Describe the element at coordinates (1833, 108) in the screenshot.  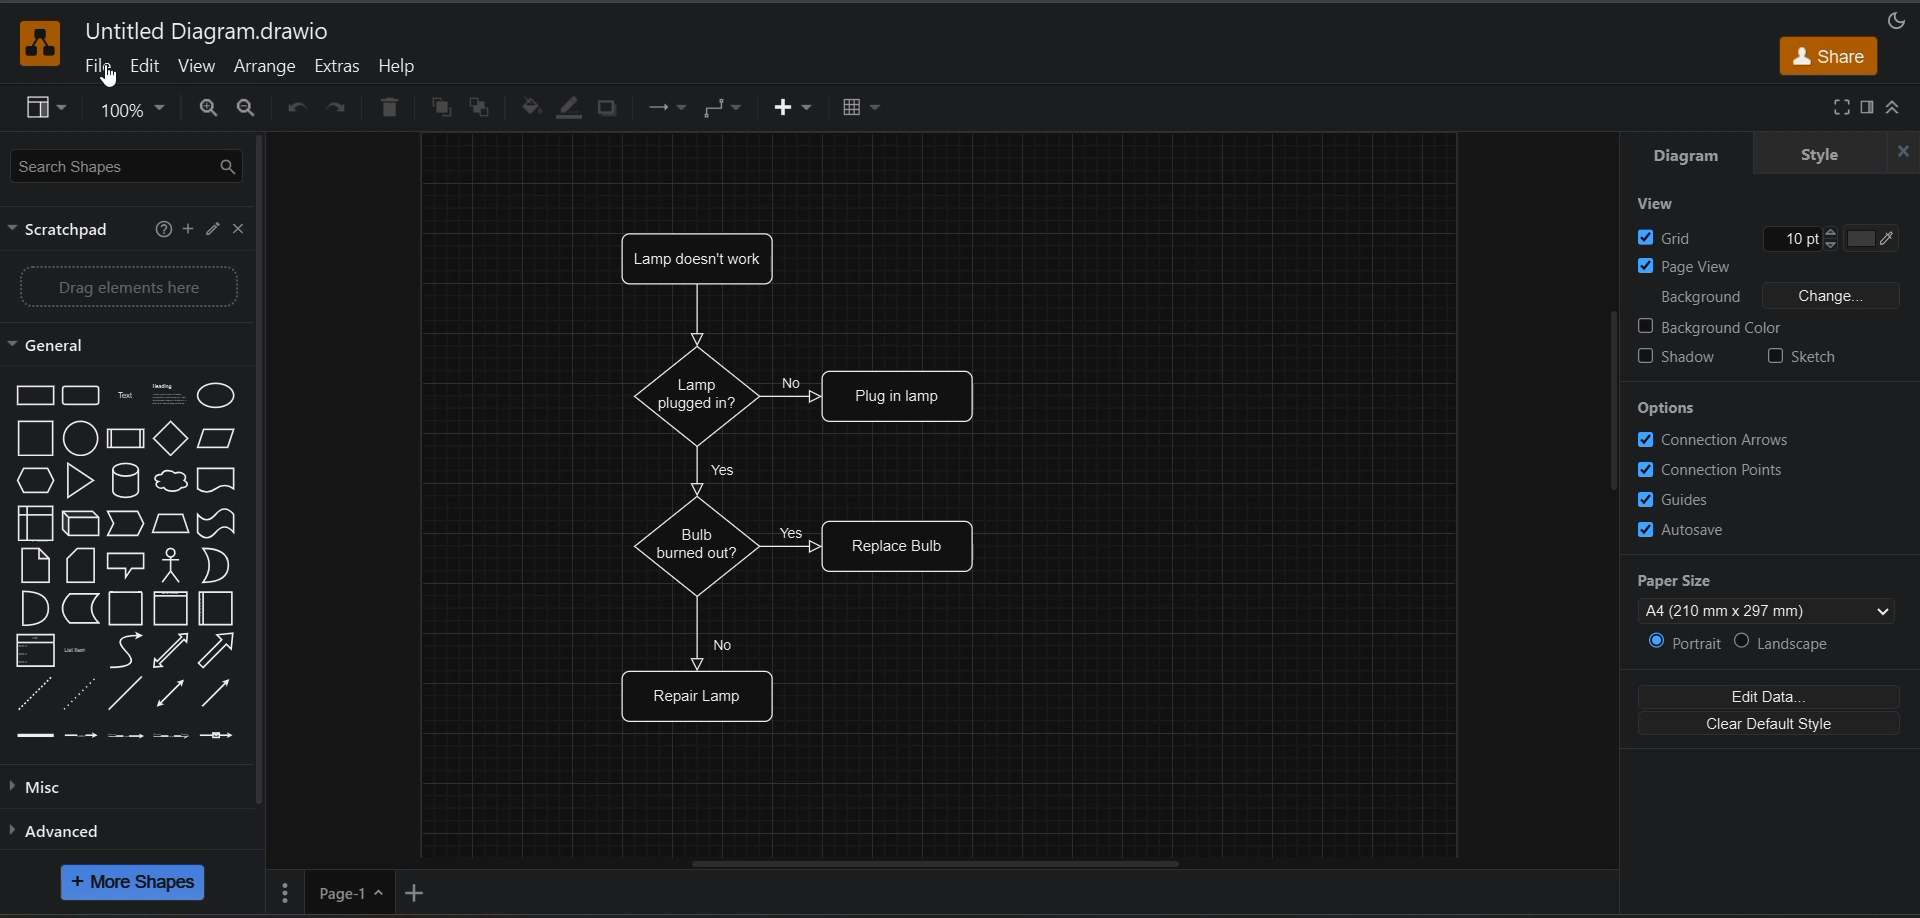
I see `fullscreen` at that location.